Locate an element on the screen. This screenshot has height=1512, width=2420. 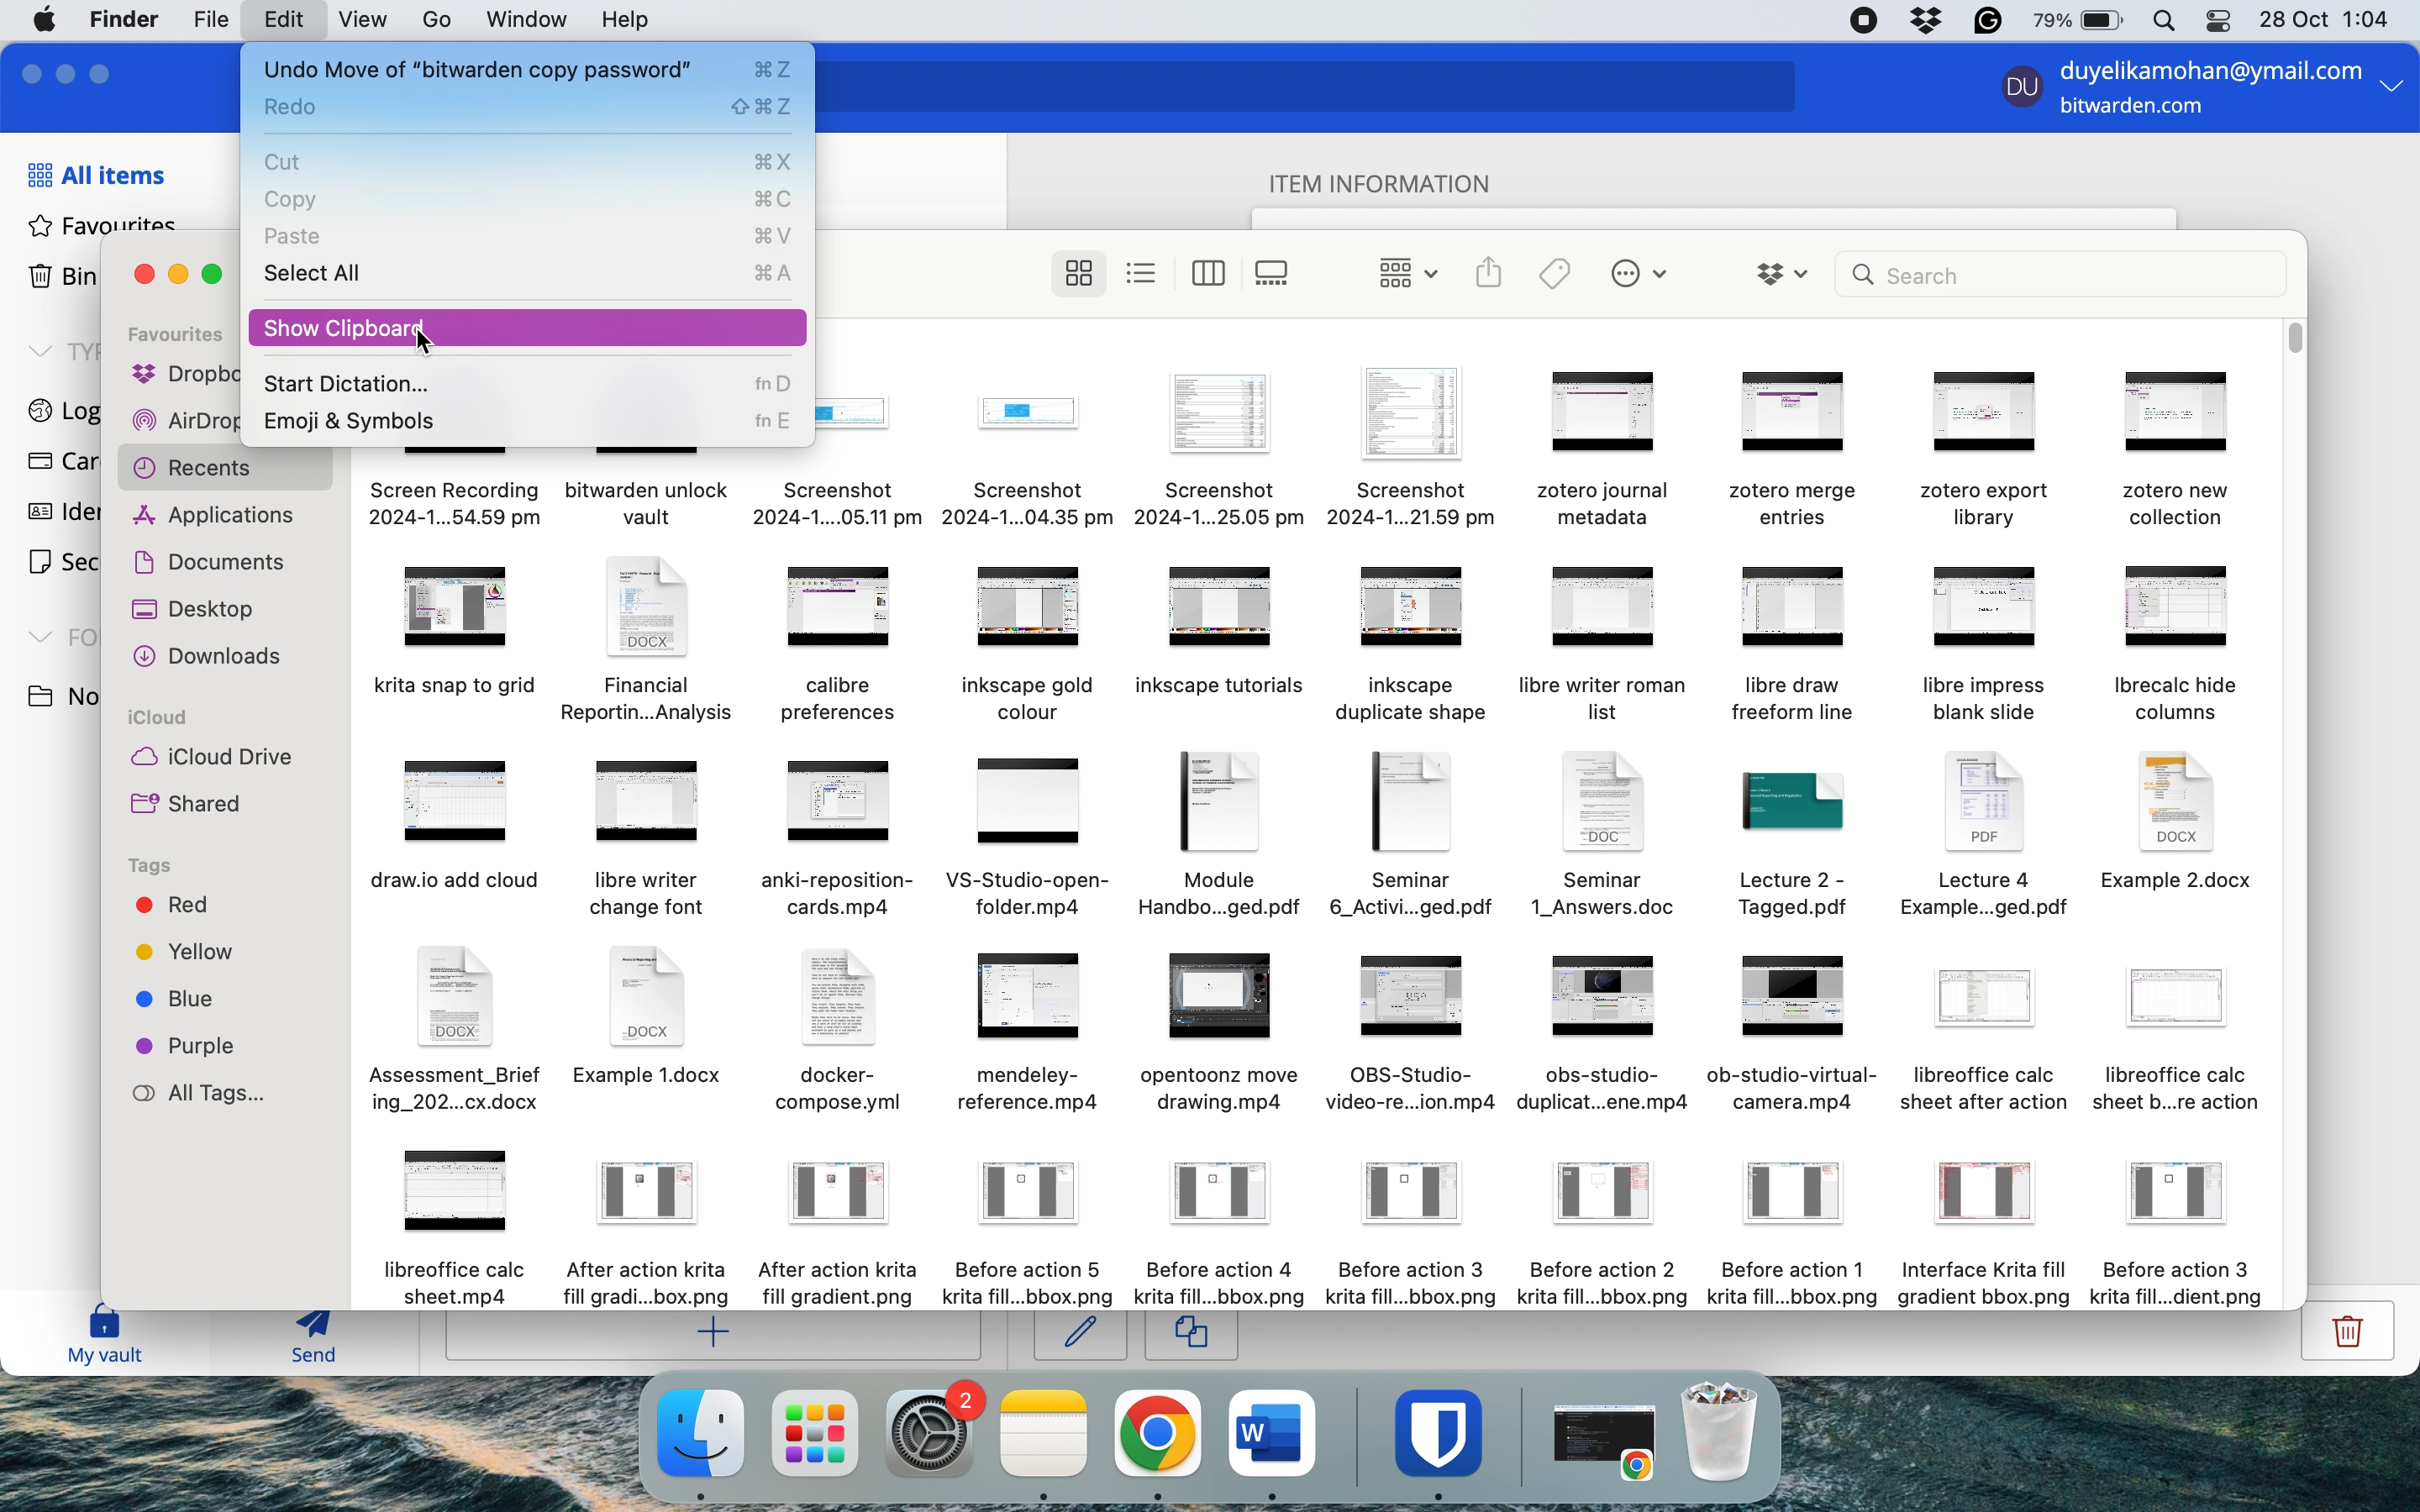
bin is located at coordinates (1730, 1431).